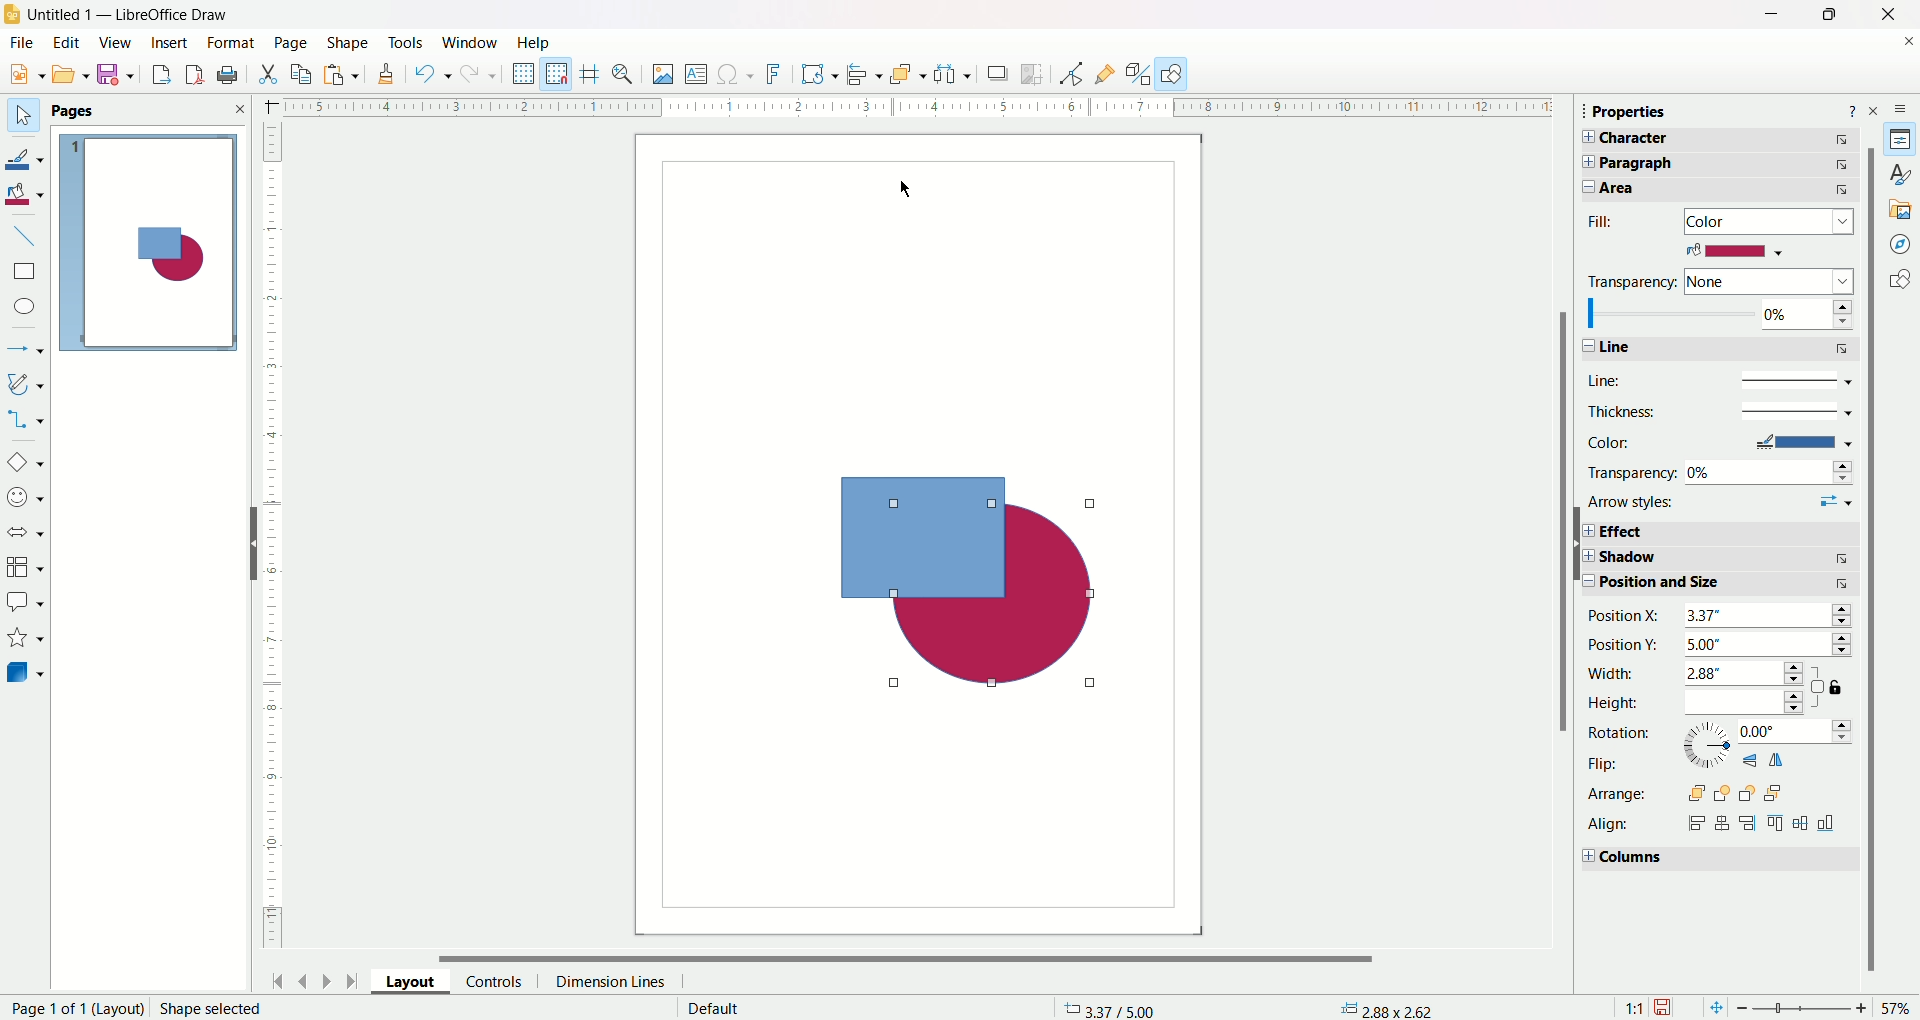 This screenshot has width=1920, height=1020. I want to click on file, so click(24, 43).